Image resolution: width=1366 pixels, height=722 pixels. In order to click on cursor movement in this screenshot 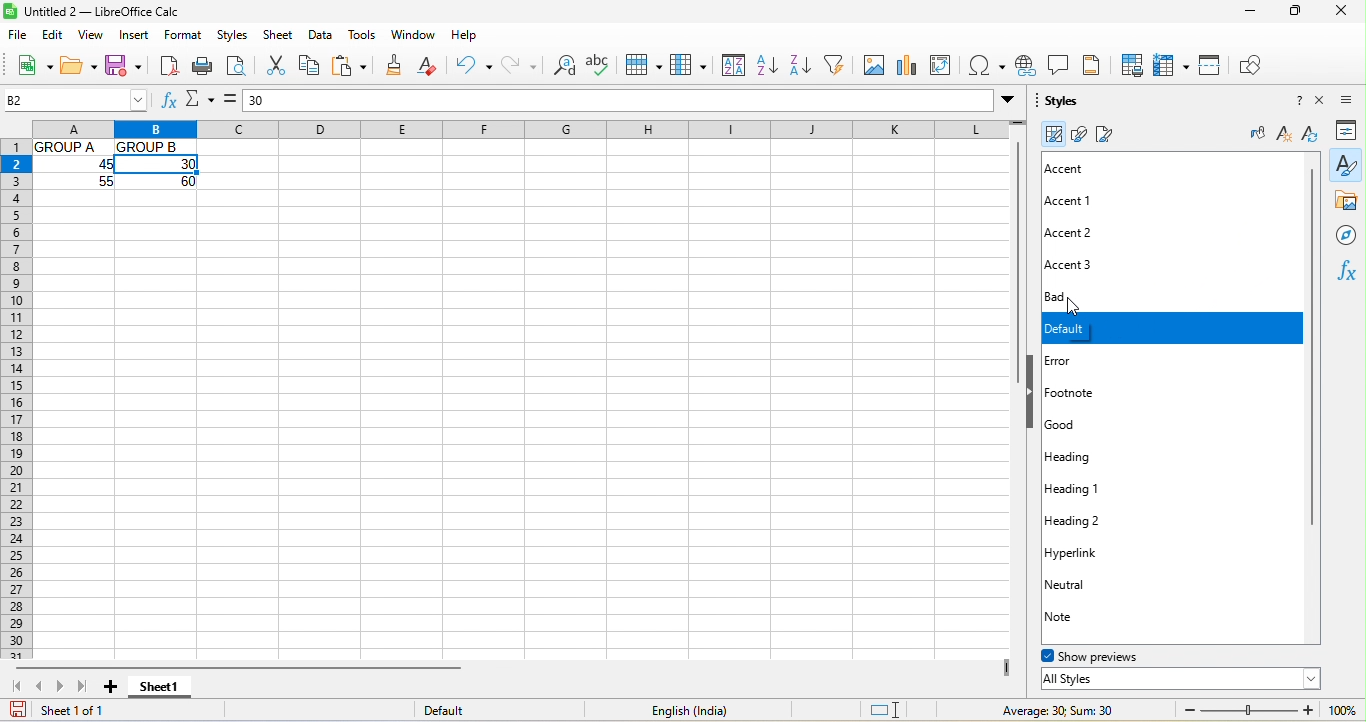, I will do `click(1072, 308)`.